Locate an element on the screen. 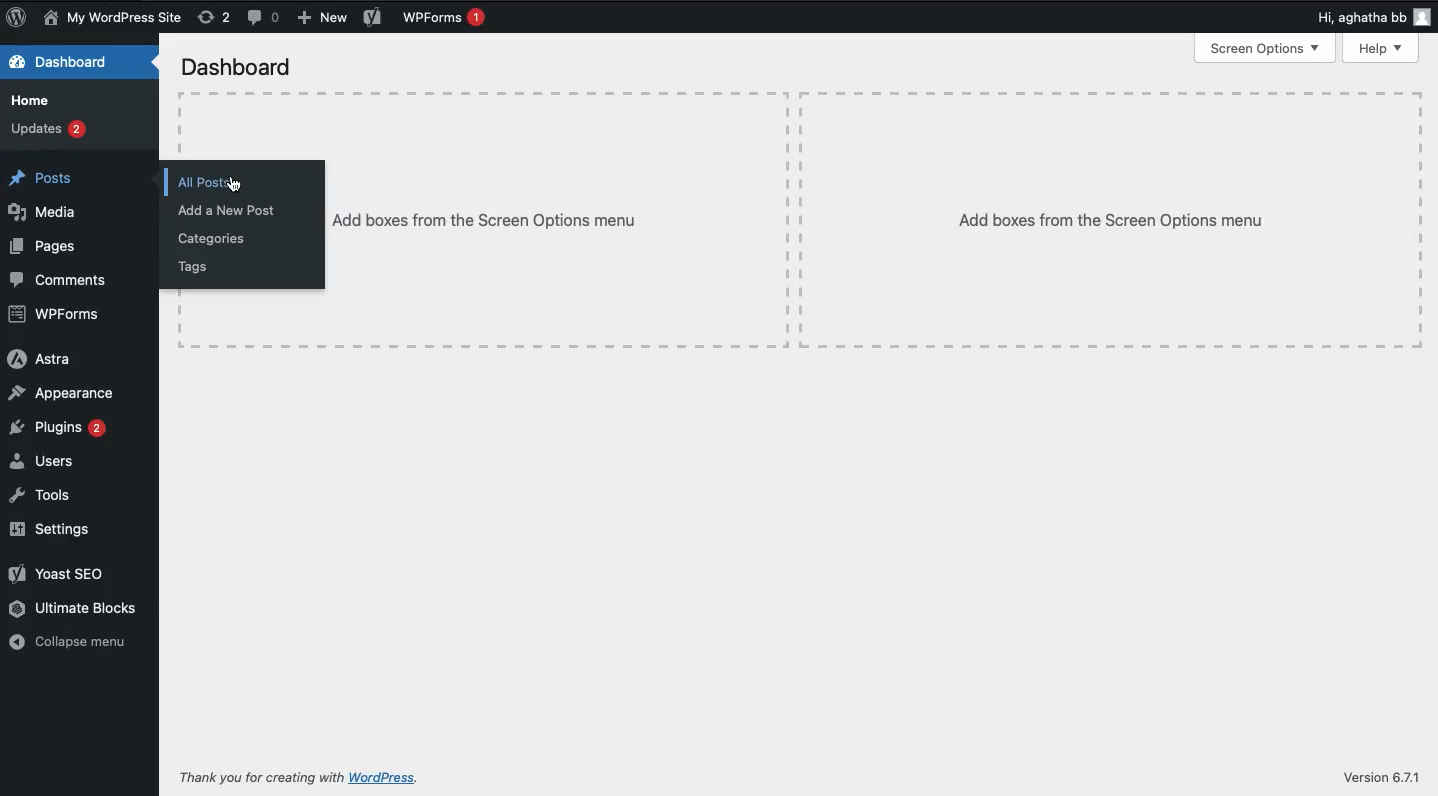 This screenshot has width=1438, height=796. Add is located at coordinates (320, 19).